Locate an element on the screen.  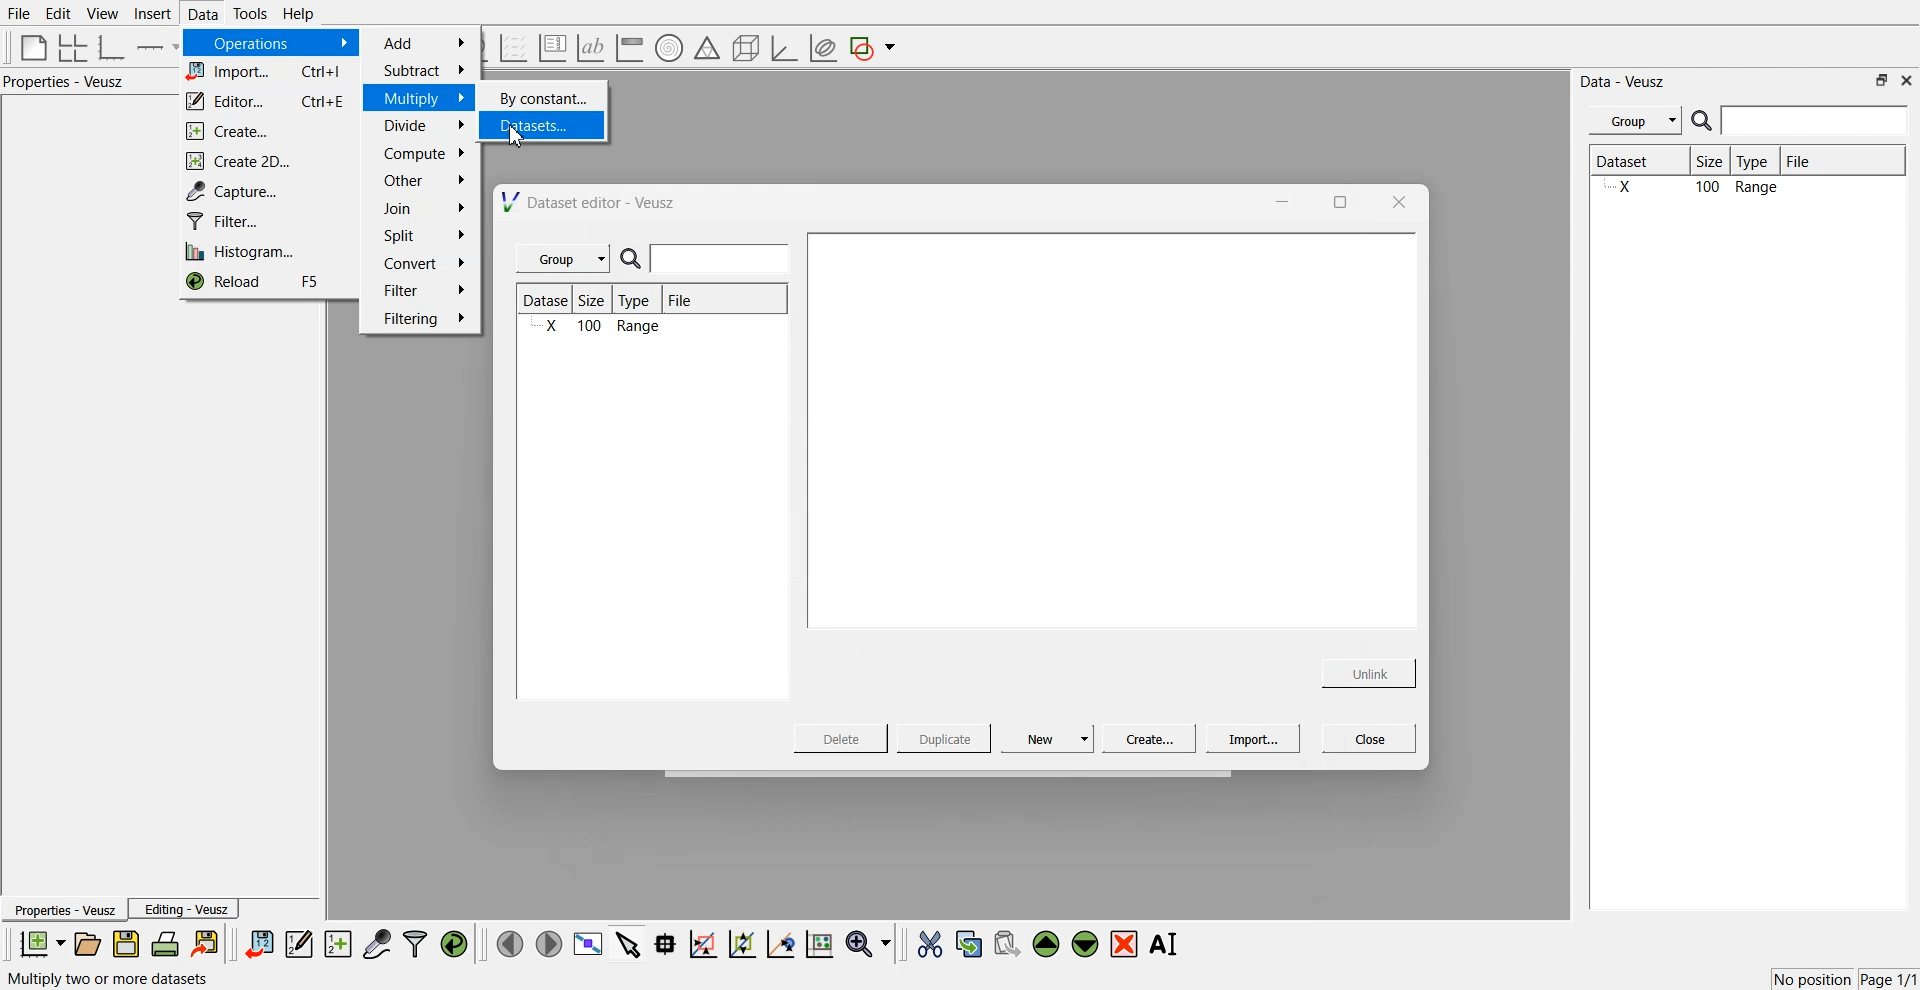
Create... is located at coordinates (262, 132).